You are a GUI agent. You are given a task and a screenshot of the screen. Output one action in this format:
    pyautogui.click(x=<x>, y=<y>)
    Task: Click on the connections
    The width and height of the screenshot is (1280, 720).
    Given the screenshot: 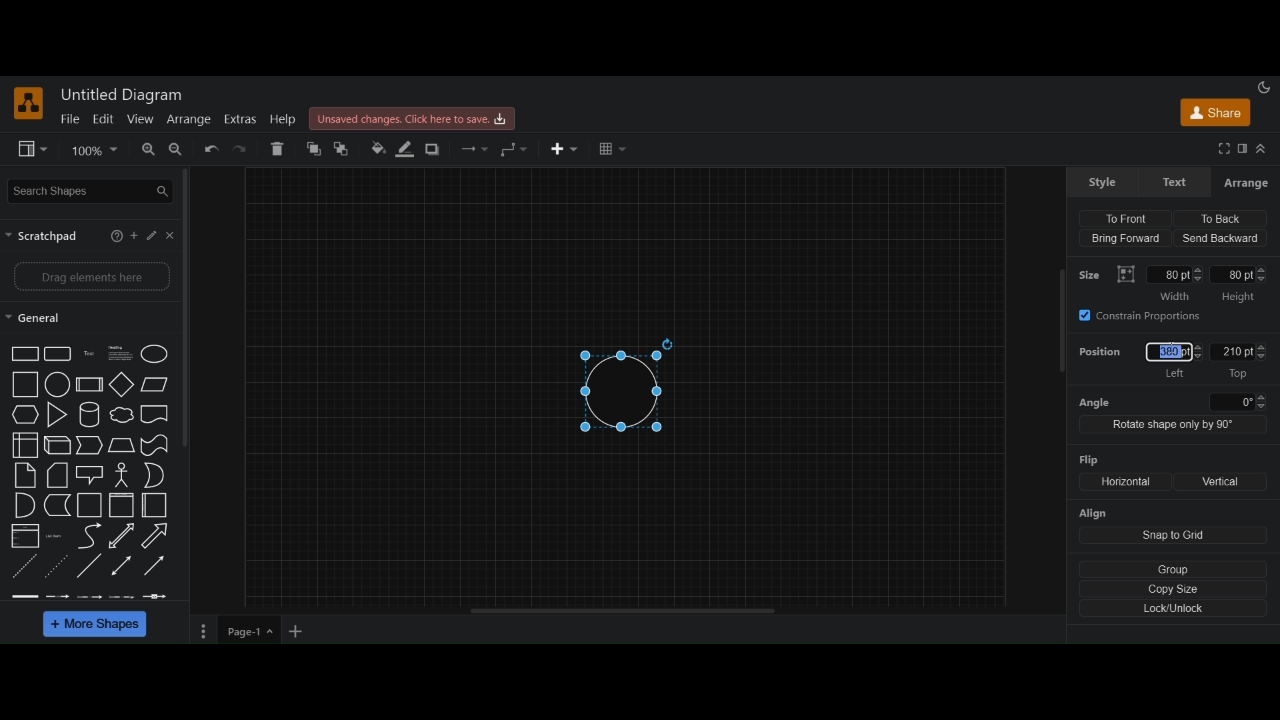 What is the action you would take?
    pyautogui.click(x=473, y=149)
    